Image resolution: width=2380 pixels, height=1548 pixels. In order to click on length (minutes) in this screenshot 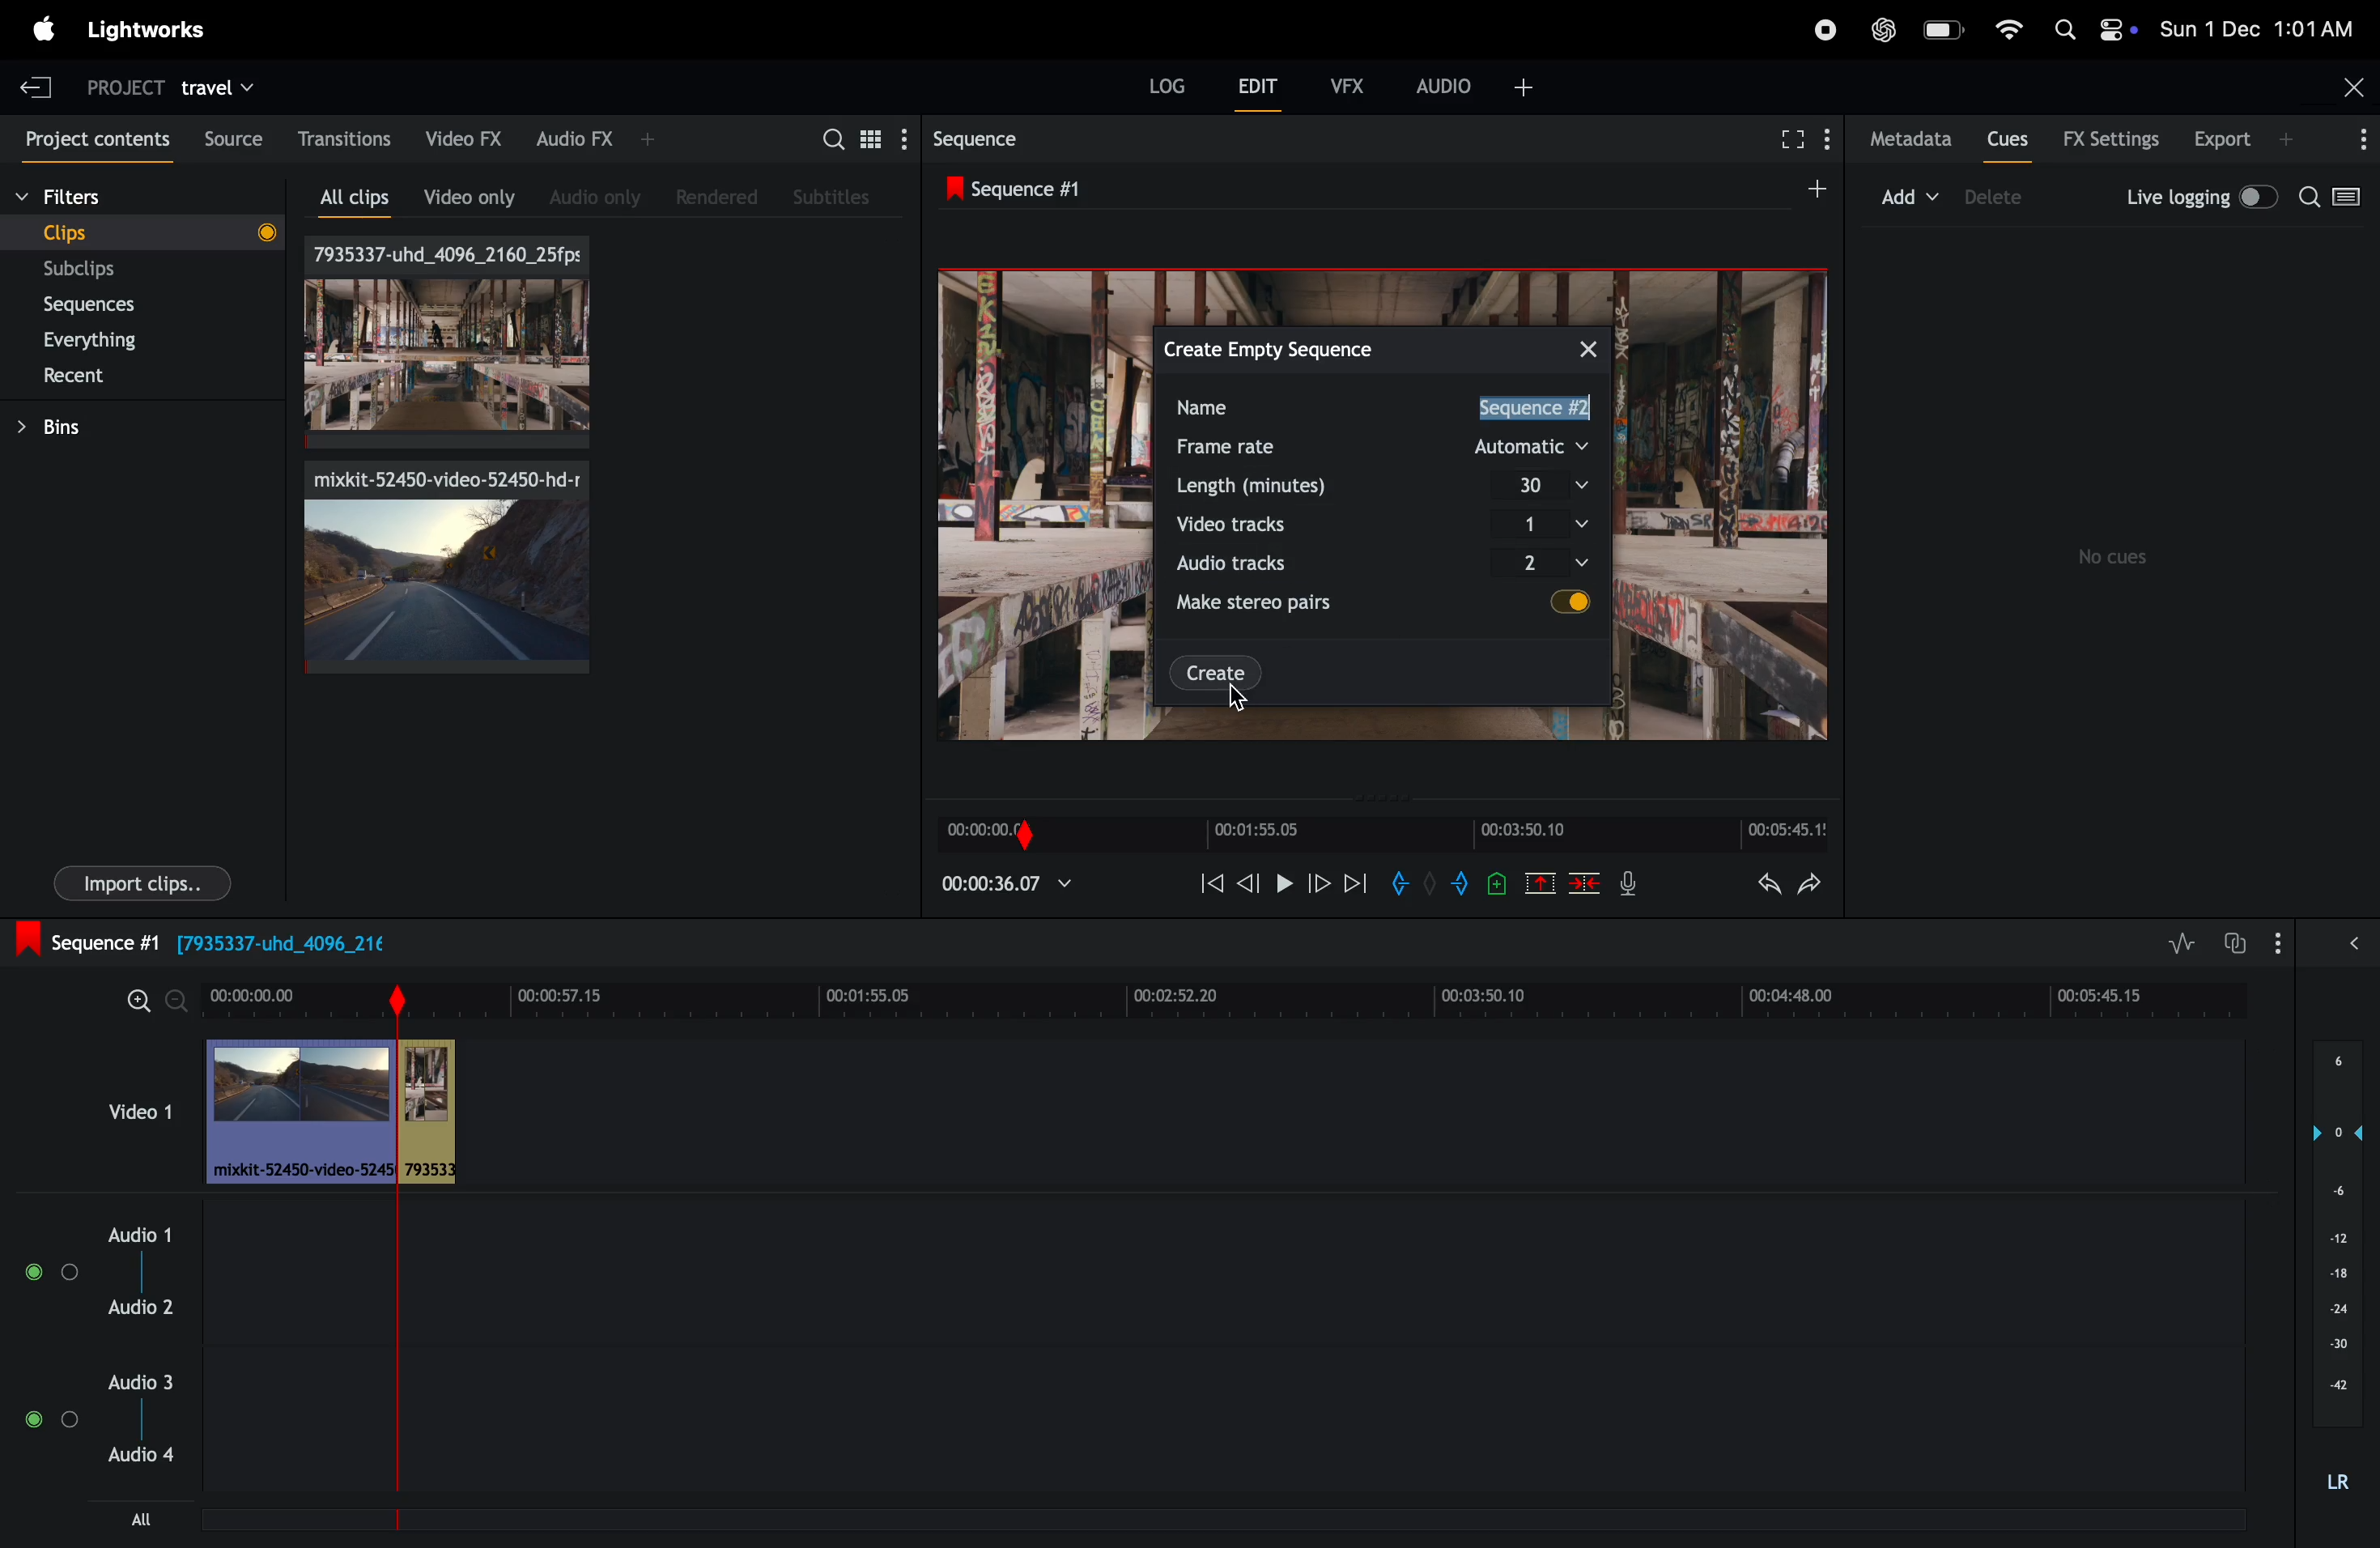, I will do `click(1262, 485)`.